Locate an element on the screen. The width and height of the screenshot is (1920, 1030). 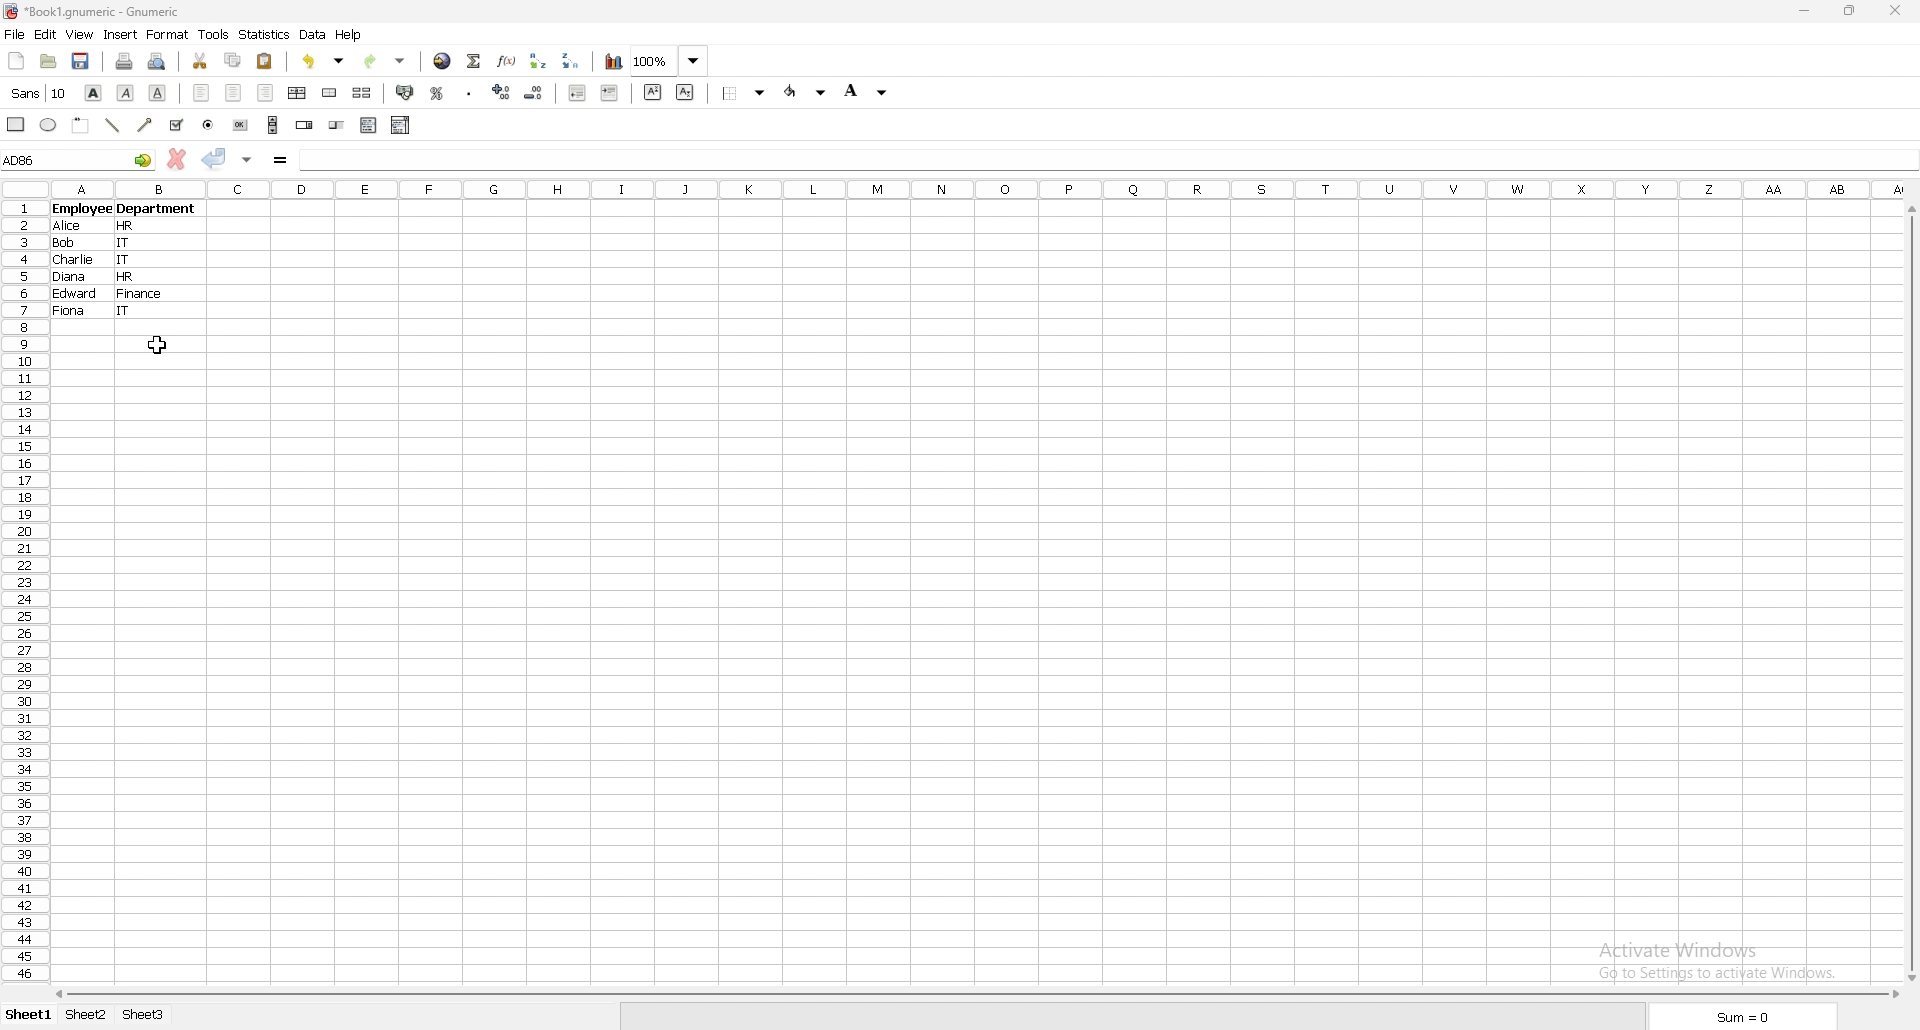
rectangle is located at coordinates (16, 123).